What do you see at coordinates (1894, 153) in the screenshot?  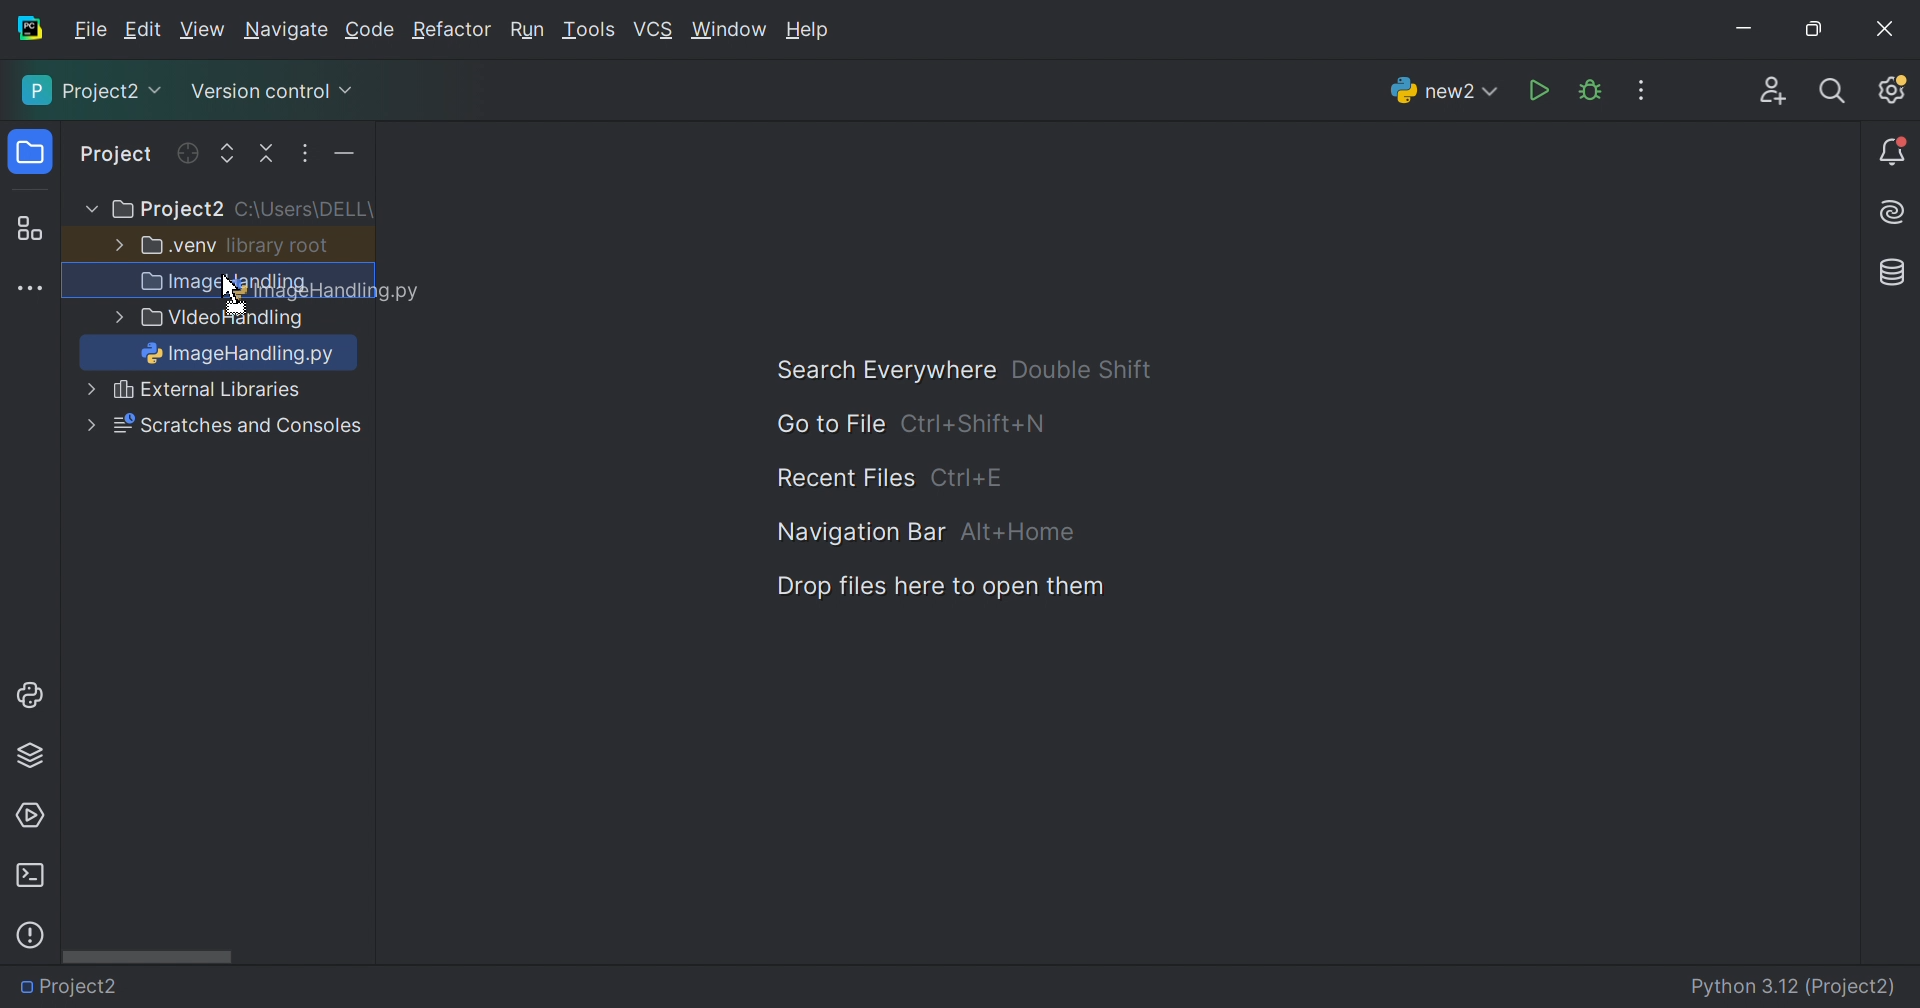 I see `Notifications` at bounding box center [1894, 153].